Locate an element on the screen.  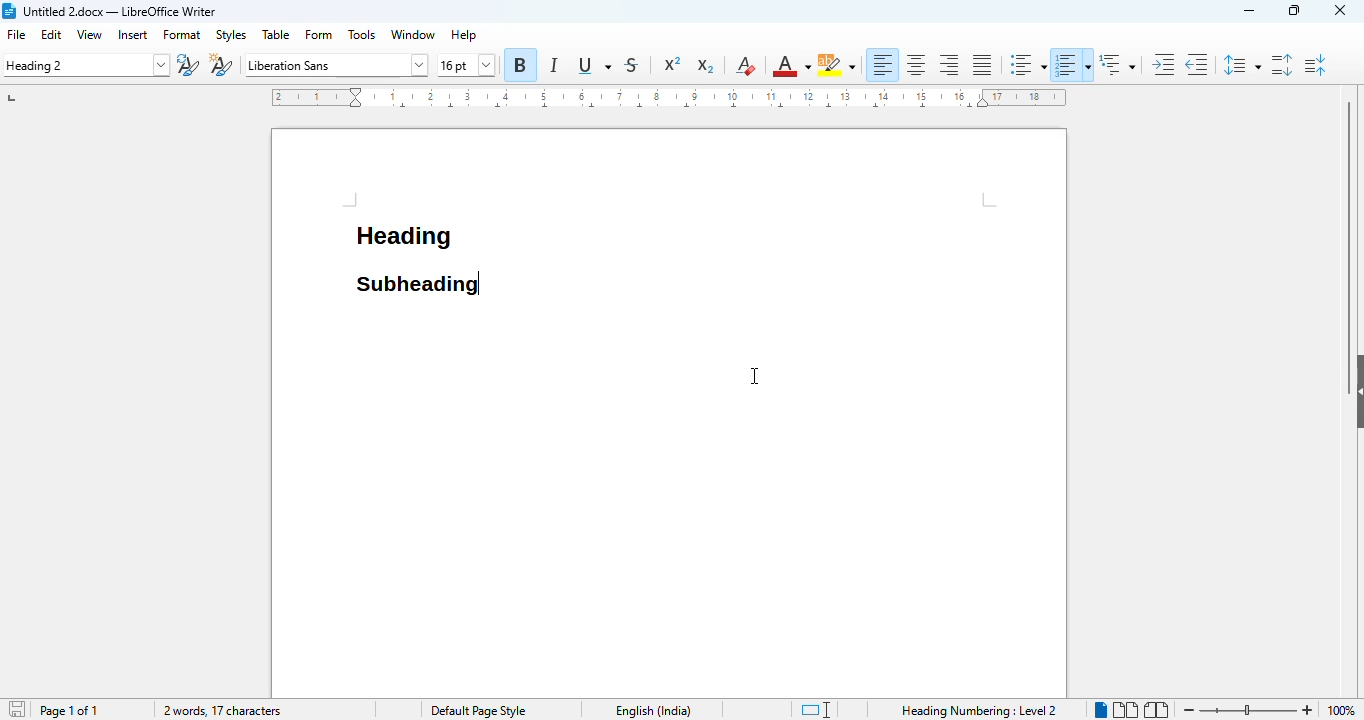
window is located at coordinates (413, 35).